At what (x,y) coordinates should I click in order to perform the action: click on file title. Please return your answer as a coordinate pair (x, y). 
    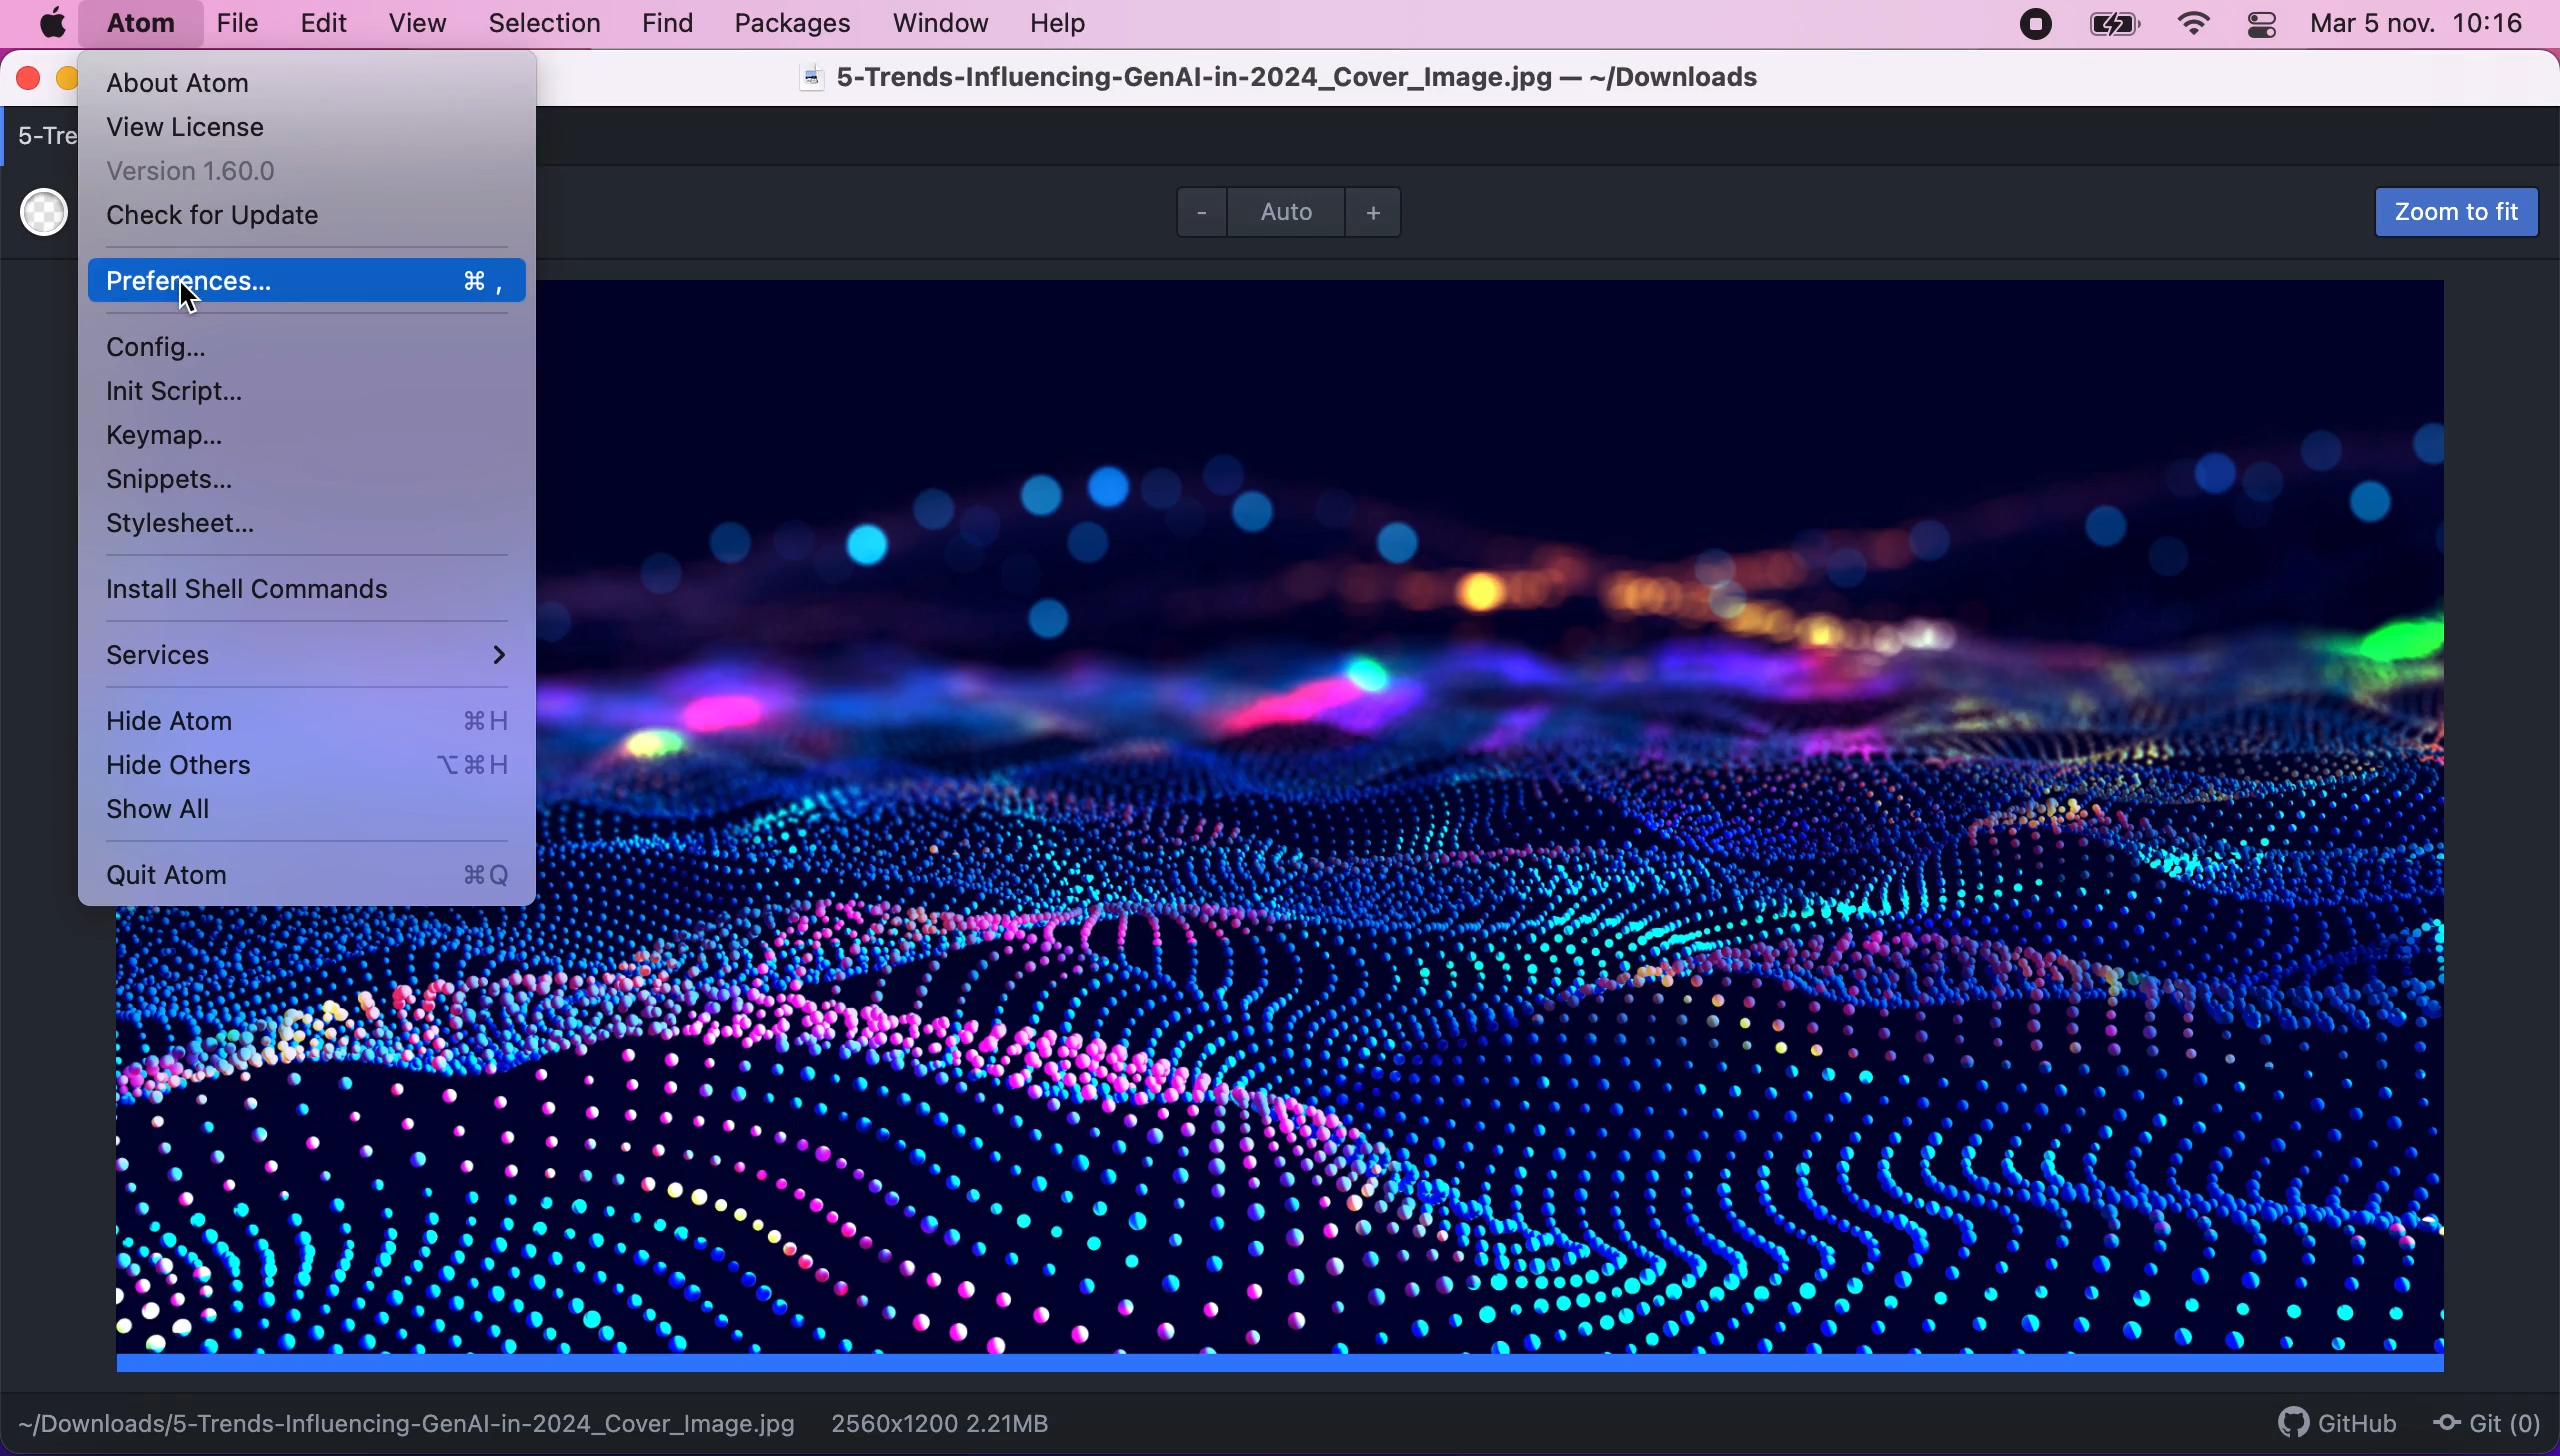
    Looking at the image, I should click on (1328, 82).